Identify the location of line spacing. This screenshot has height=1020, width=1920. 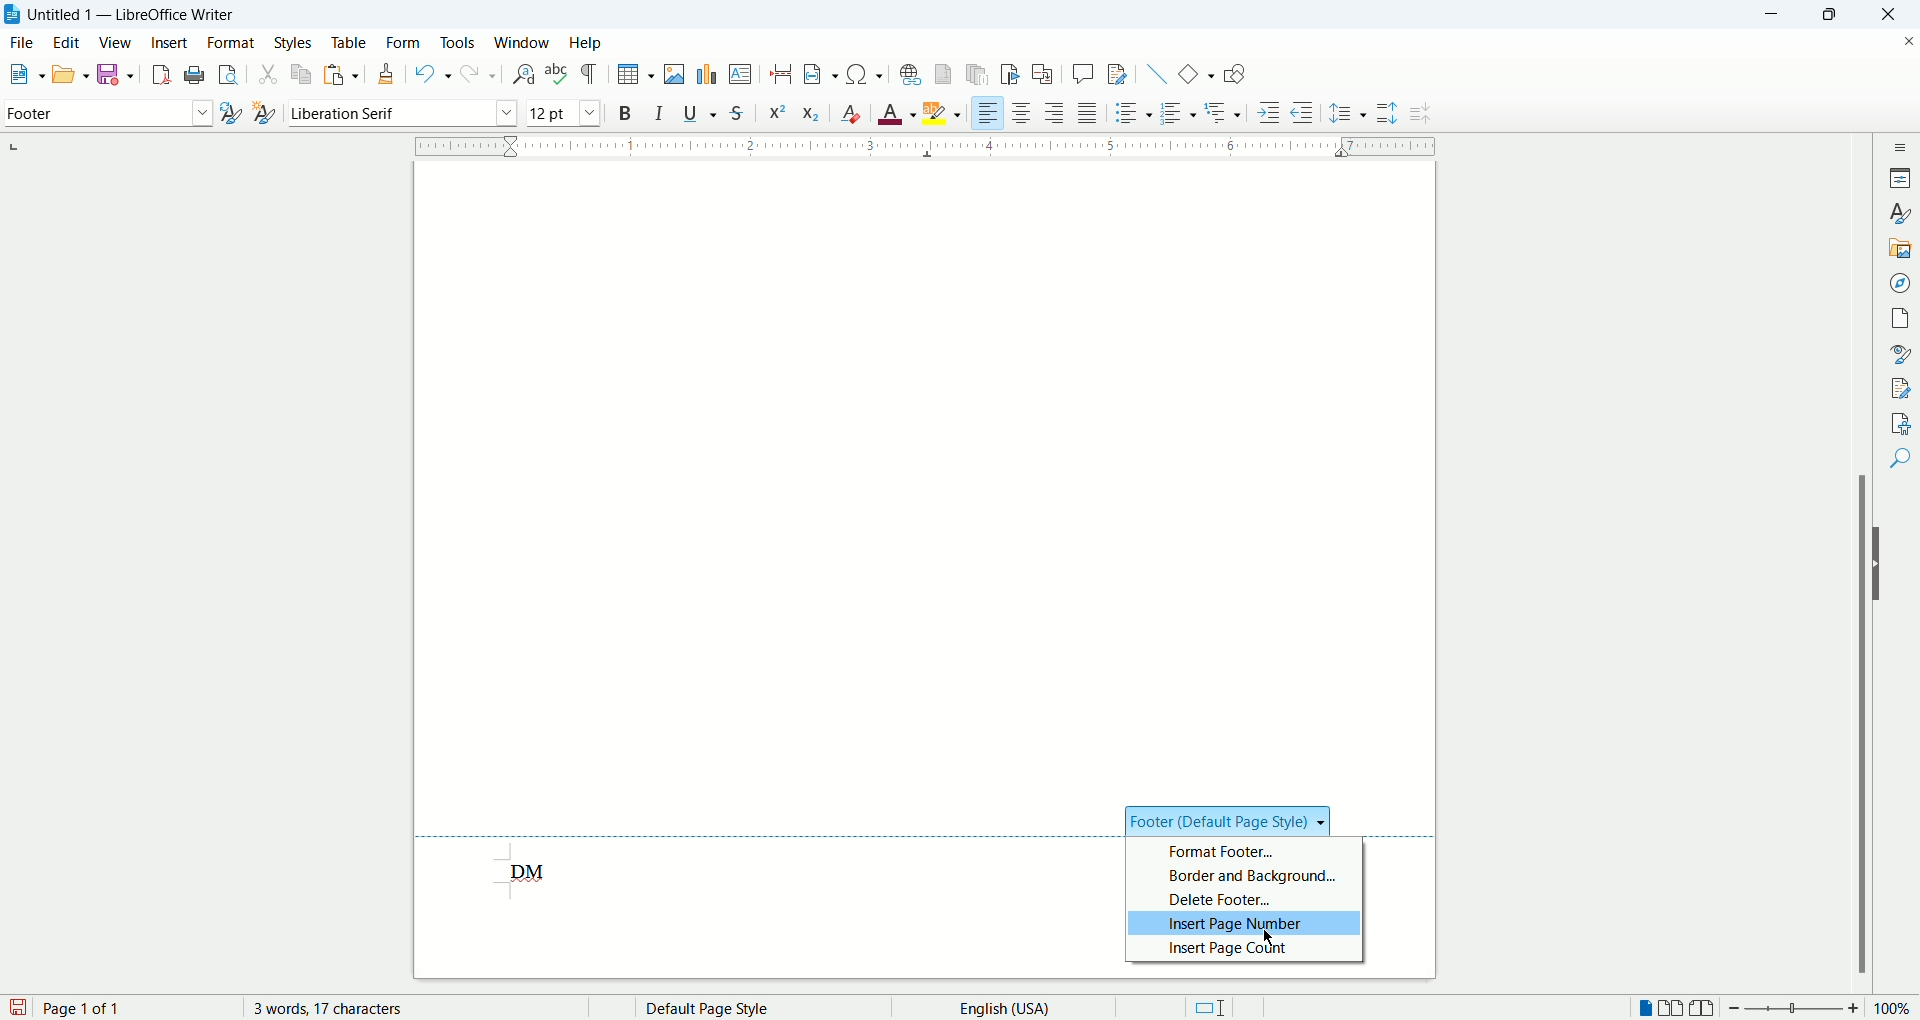
(1348, 115).